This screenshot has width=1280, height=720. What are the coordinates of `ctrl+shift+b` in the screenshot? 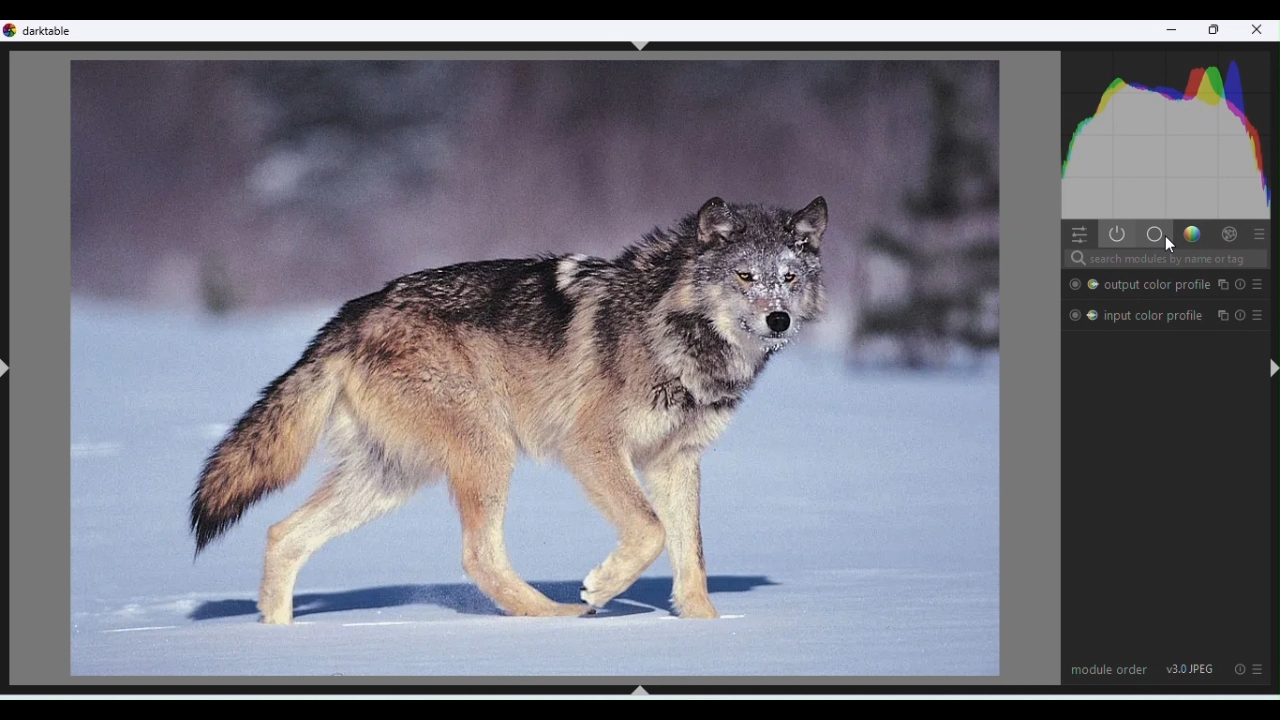 It's located at (639, 690).